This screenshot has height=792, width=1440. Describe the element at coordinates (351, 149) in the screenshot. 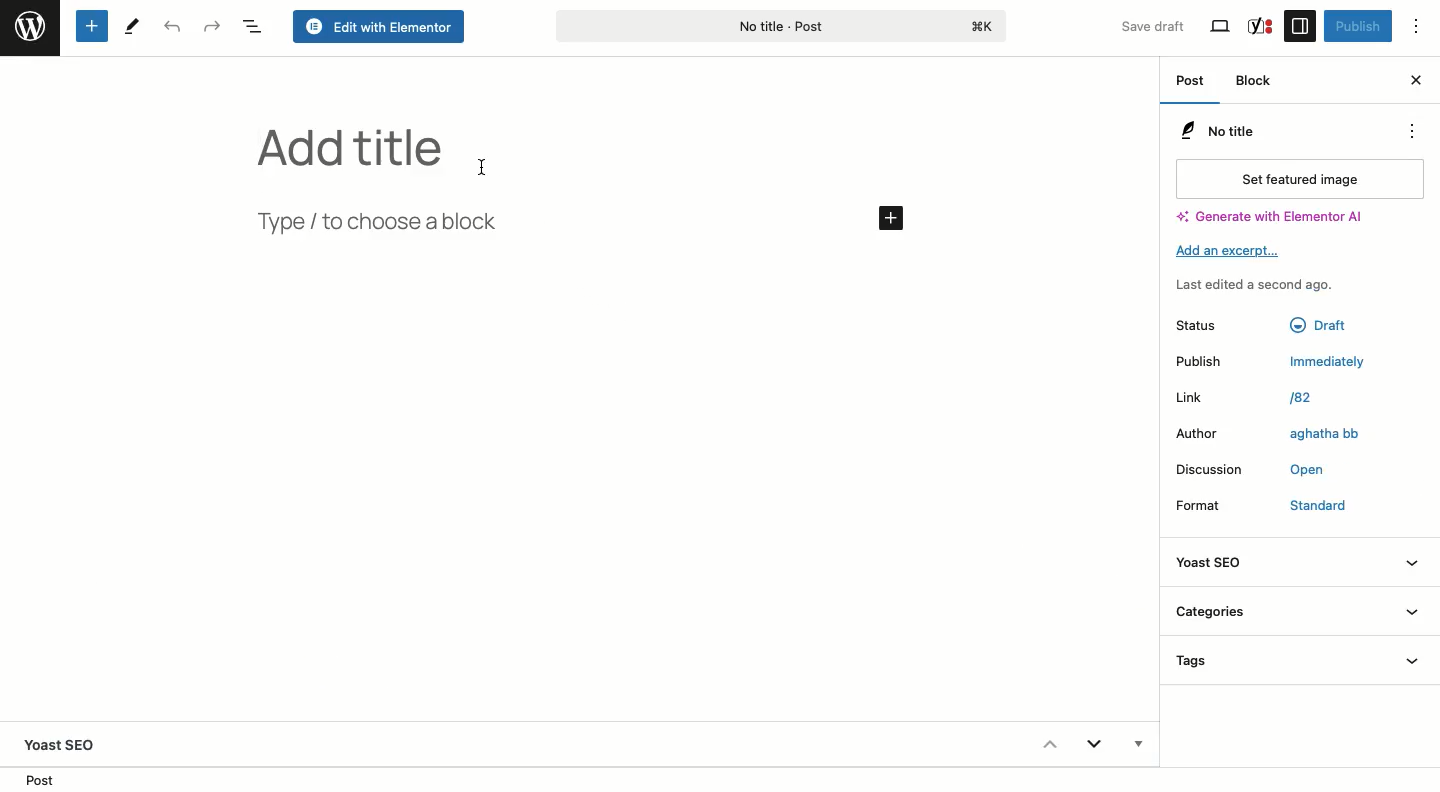

I see `Add title` at that location.